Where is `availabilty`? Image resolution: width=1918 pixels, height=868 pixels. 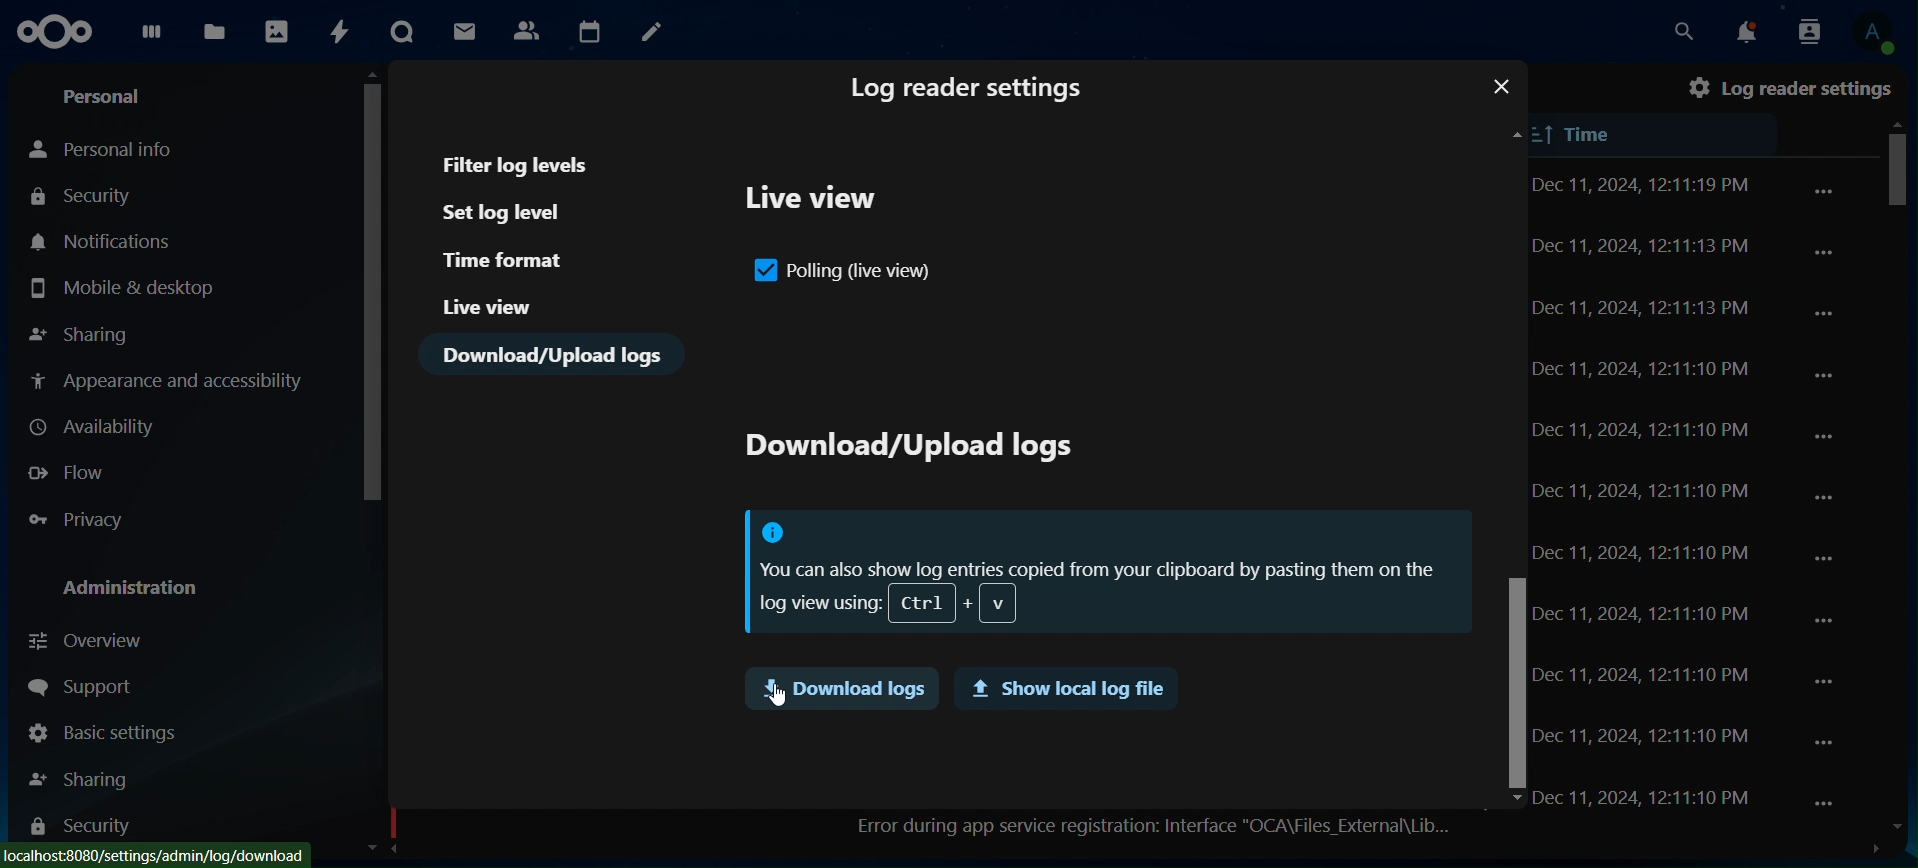 availabilty is located at coordinates (98, 427).